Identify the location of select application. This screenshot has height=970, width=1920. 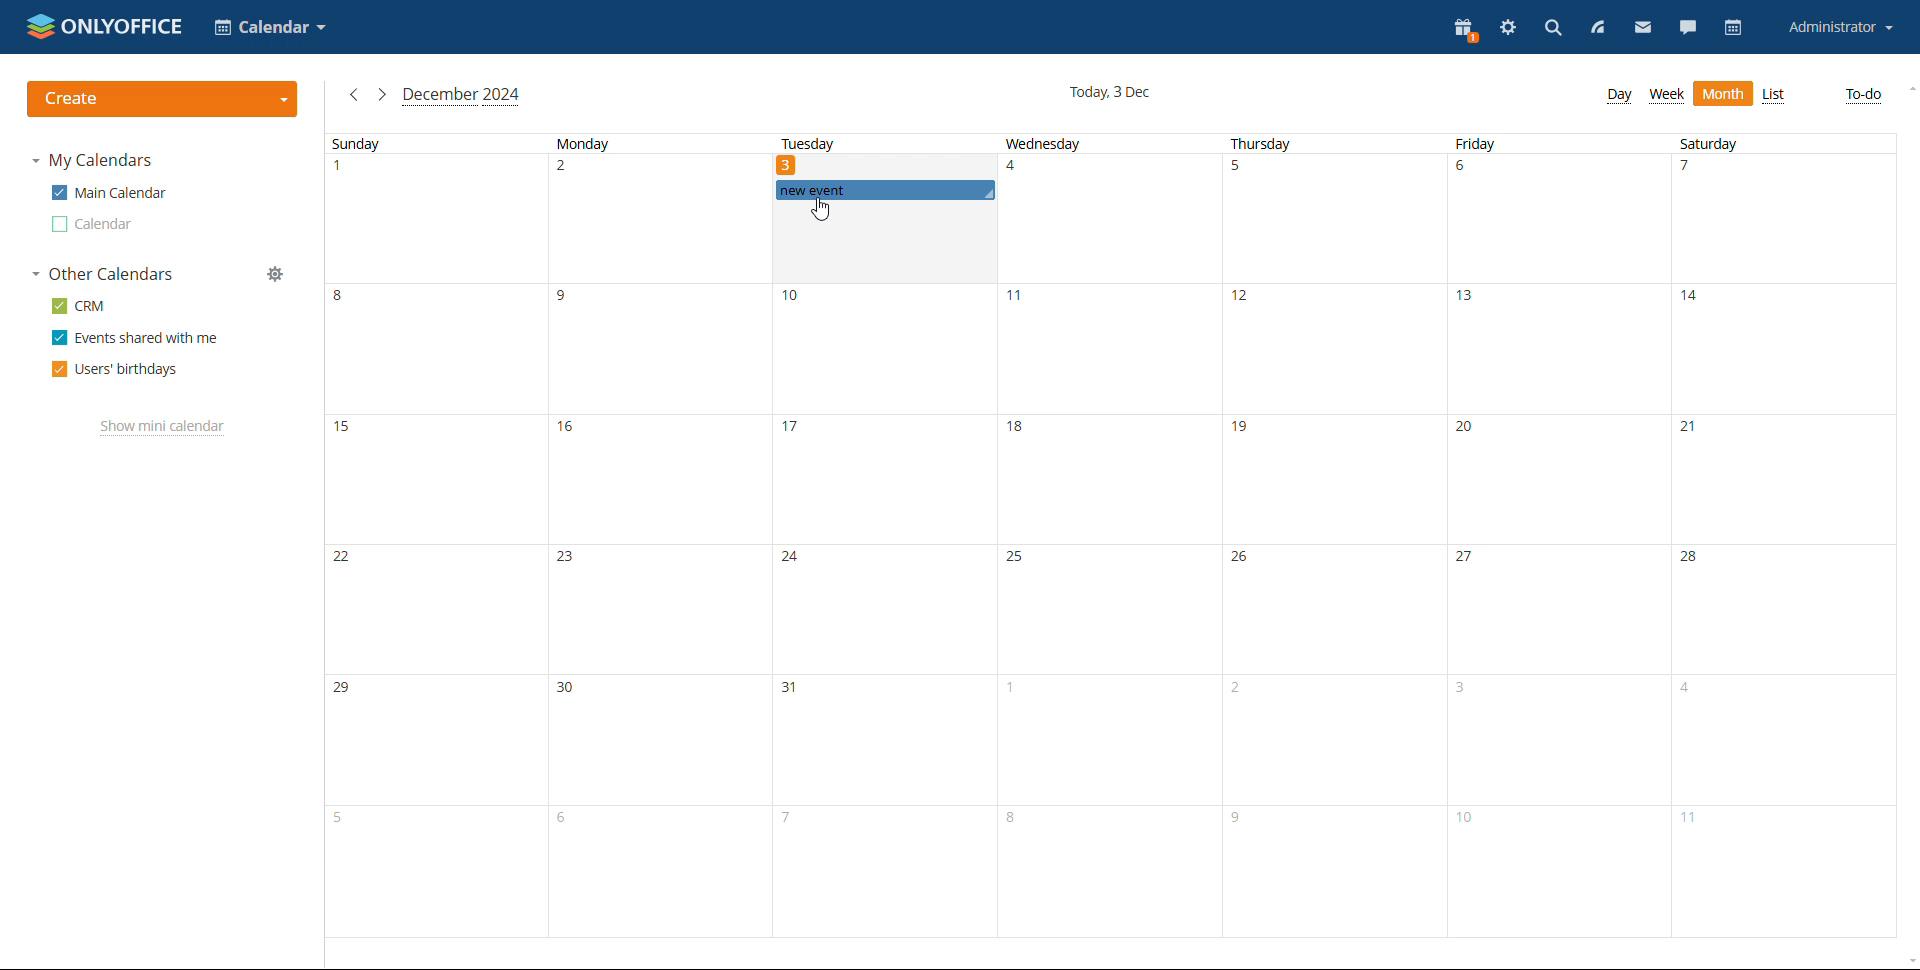
(270, 27).